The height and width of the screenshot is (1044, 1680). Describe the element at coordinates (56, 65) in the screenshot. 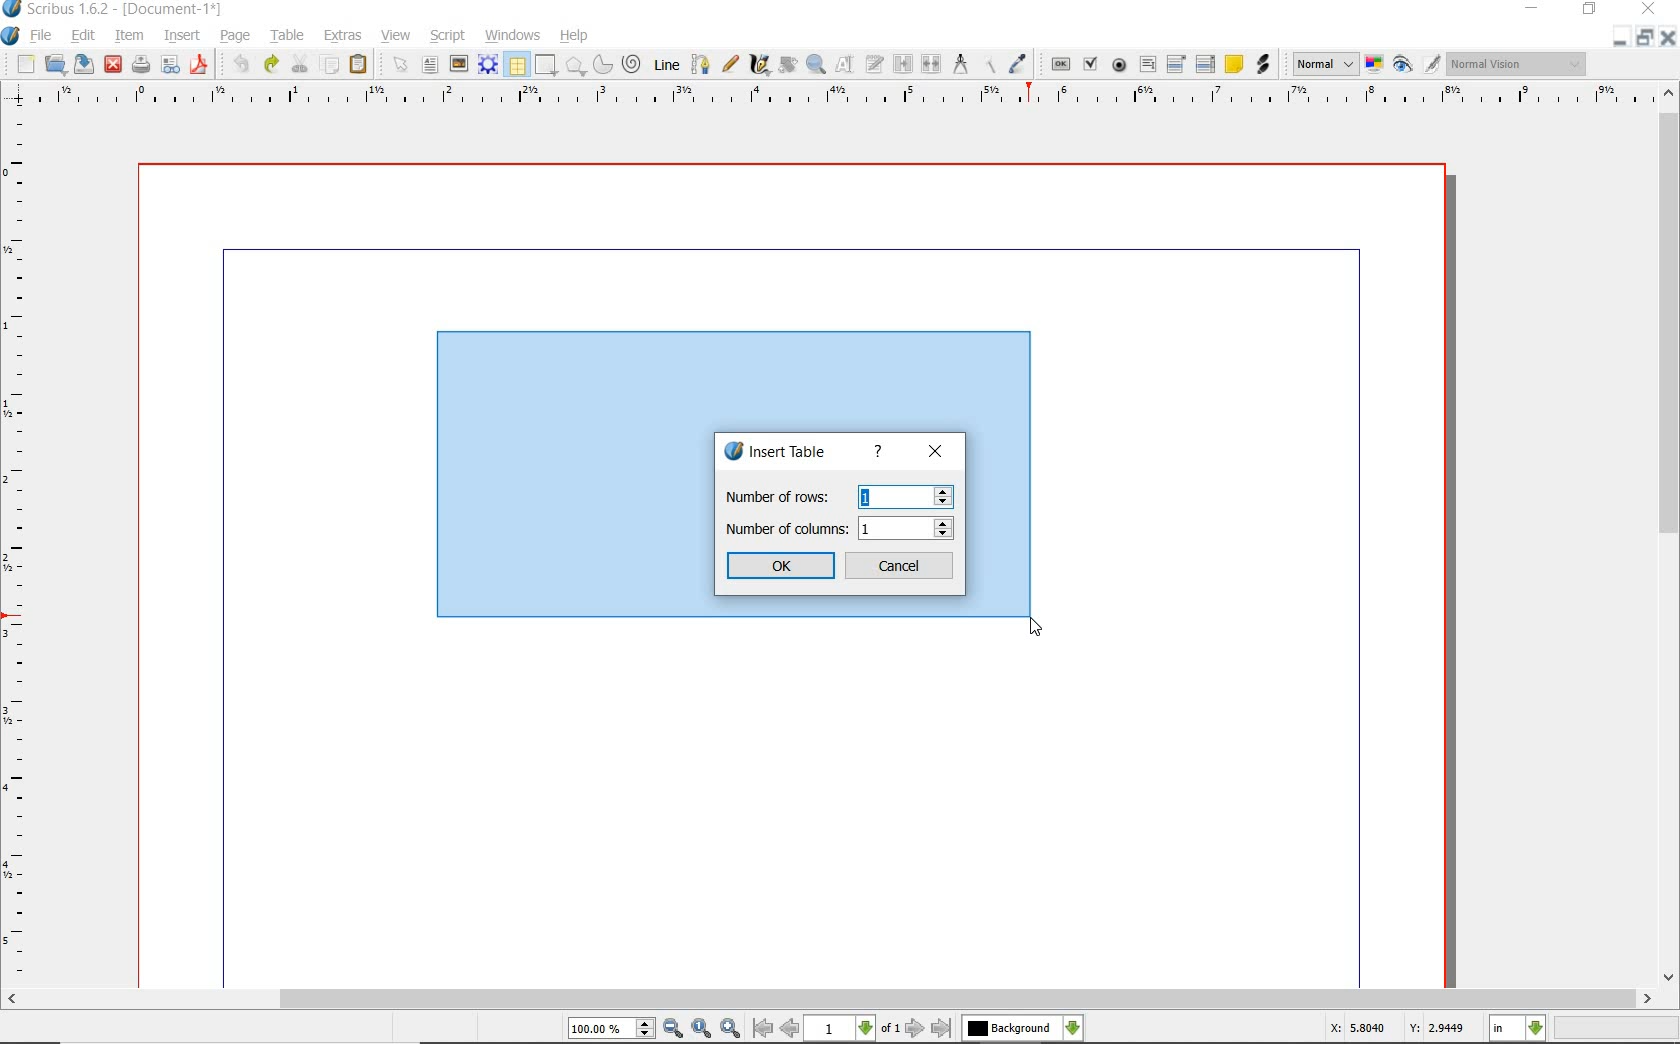

I see `open` at that location.